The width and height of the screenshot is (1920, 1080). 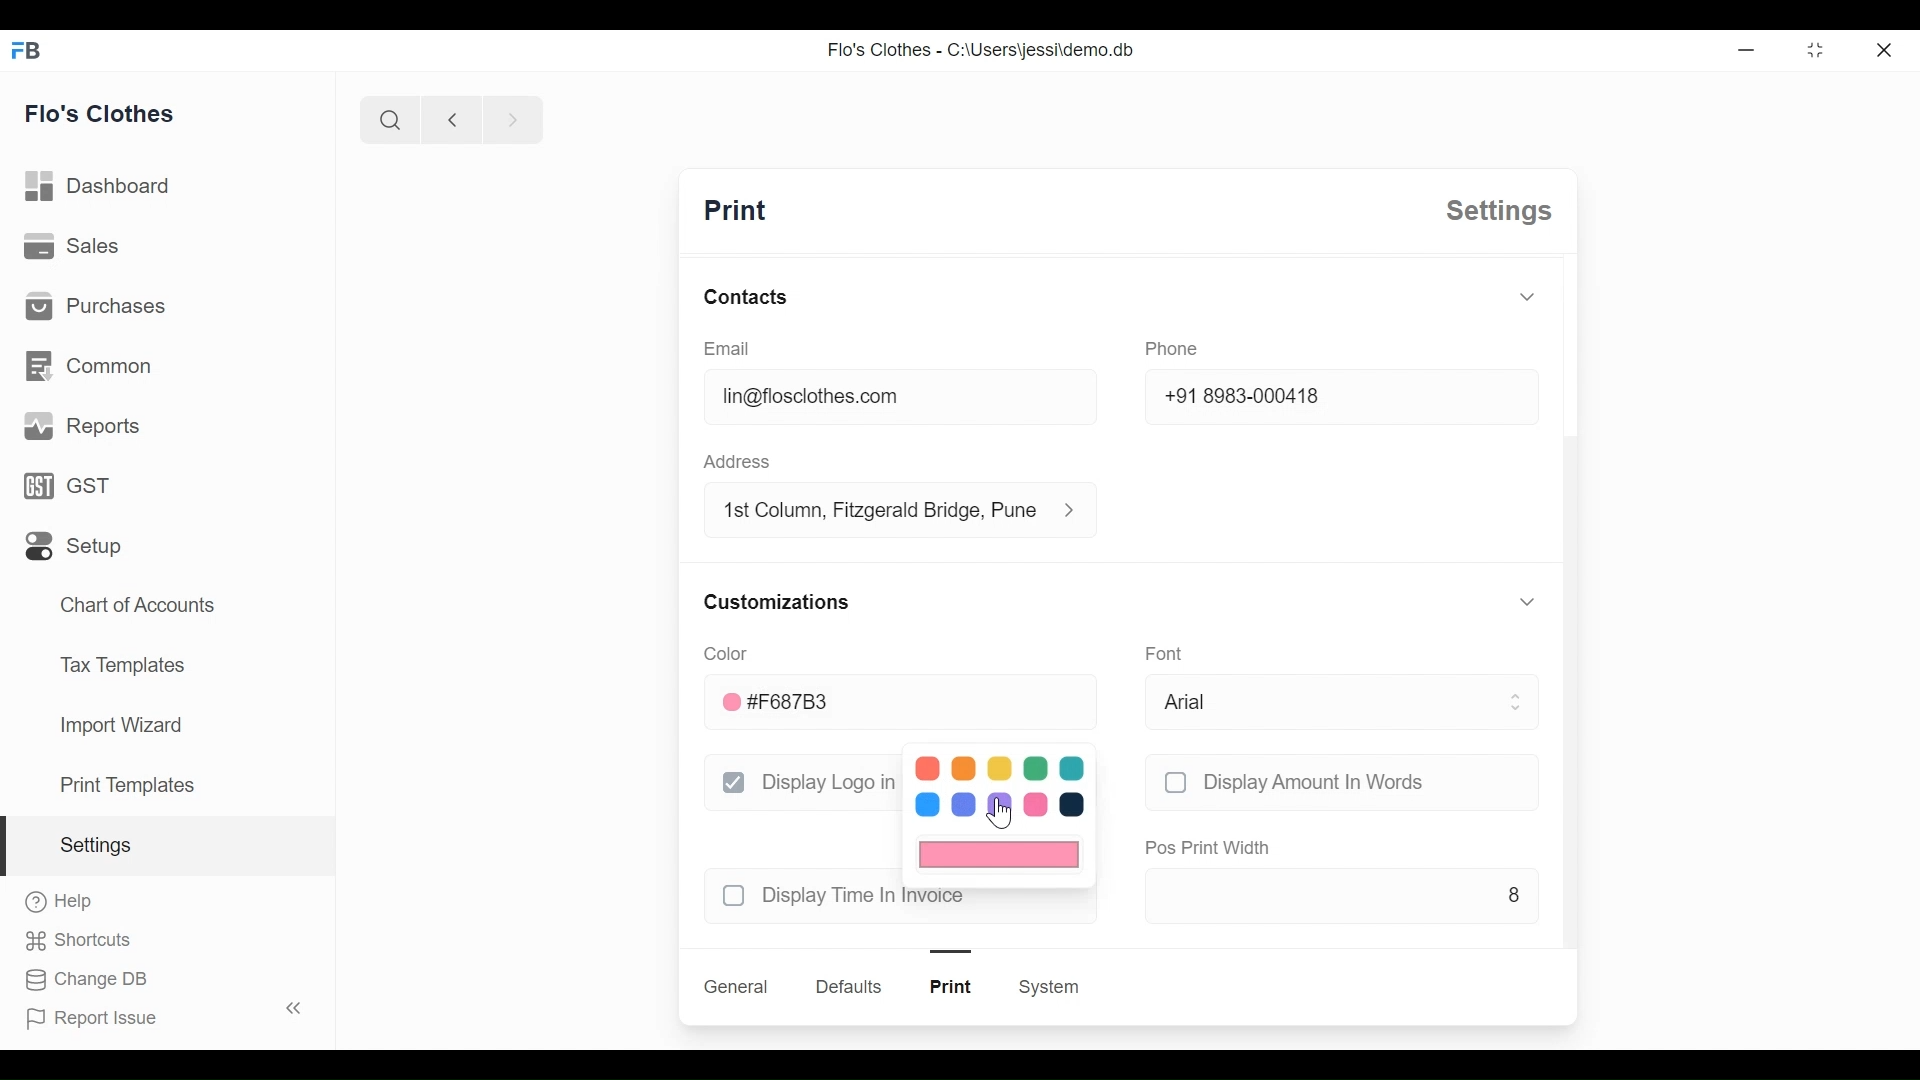 I want to click on purchases, so click(x=94, y=305).